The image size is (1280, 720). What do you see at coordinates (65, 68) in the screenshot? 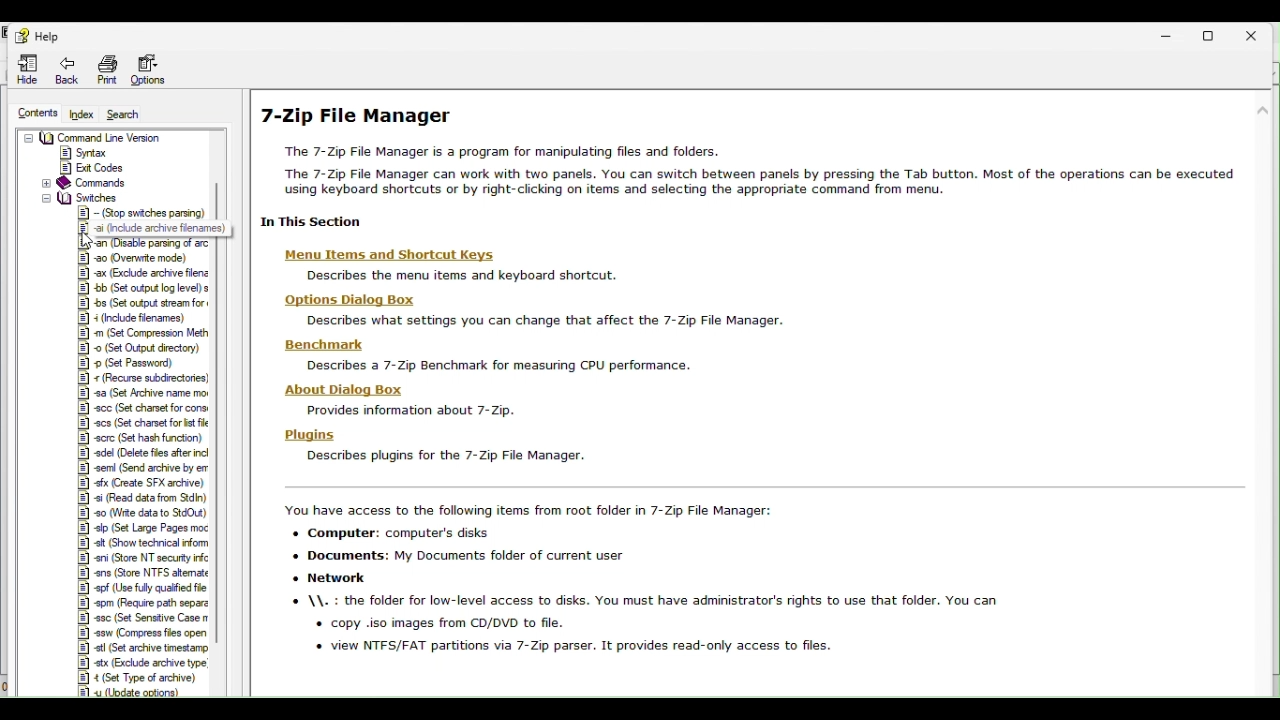
I see `Back` at bounding box center [65, 68].